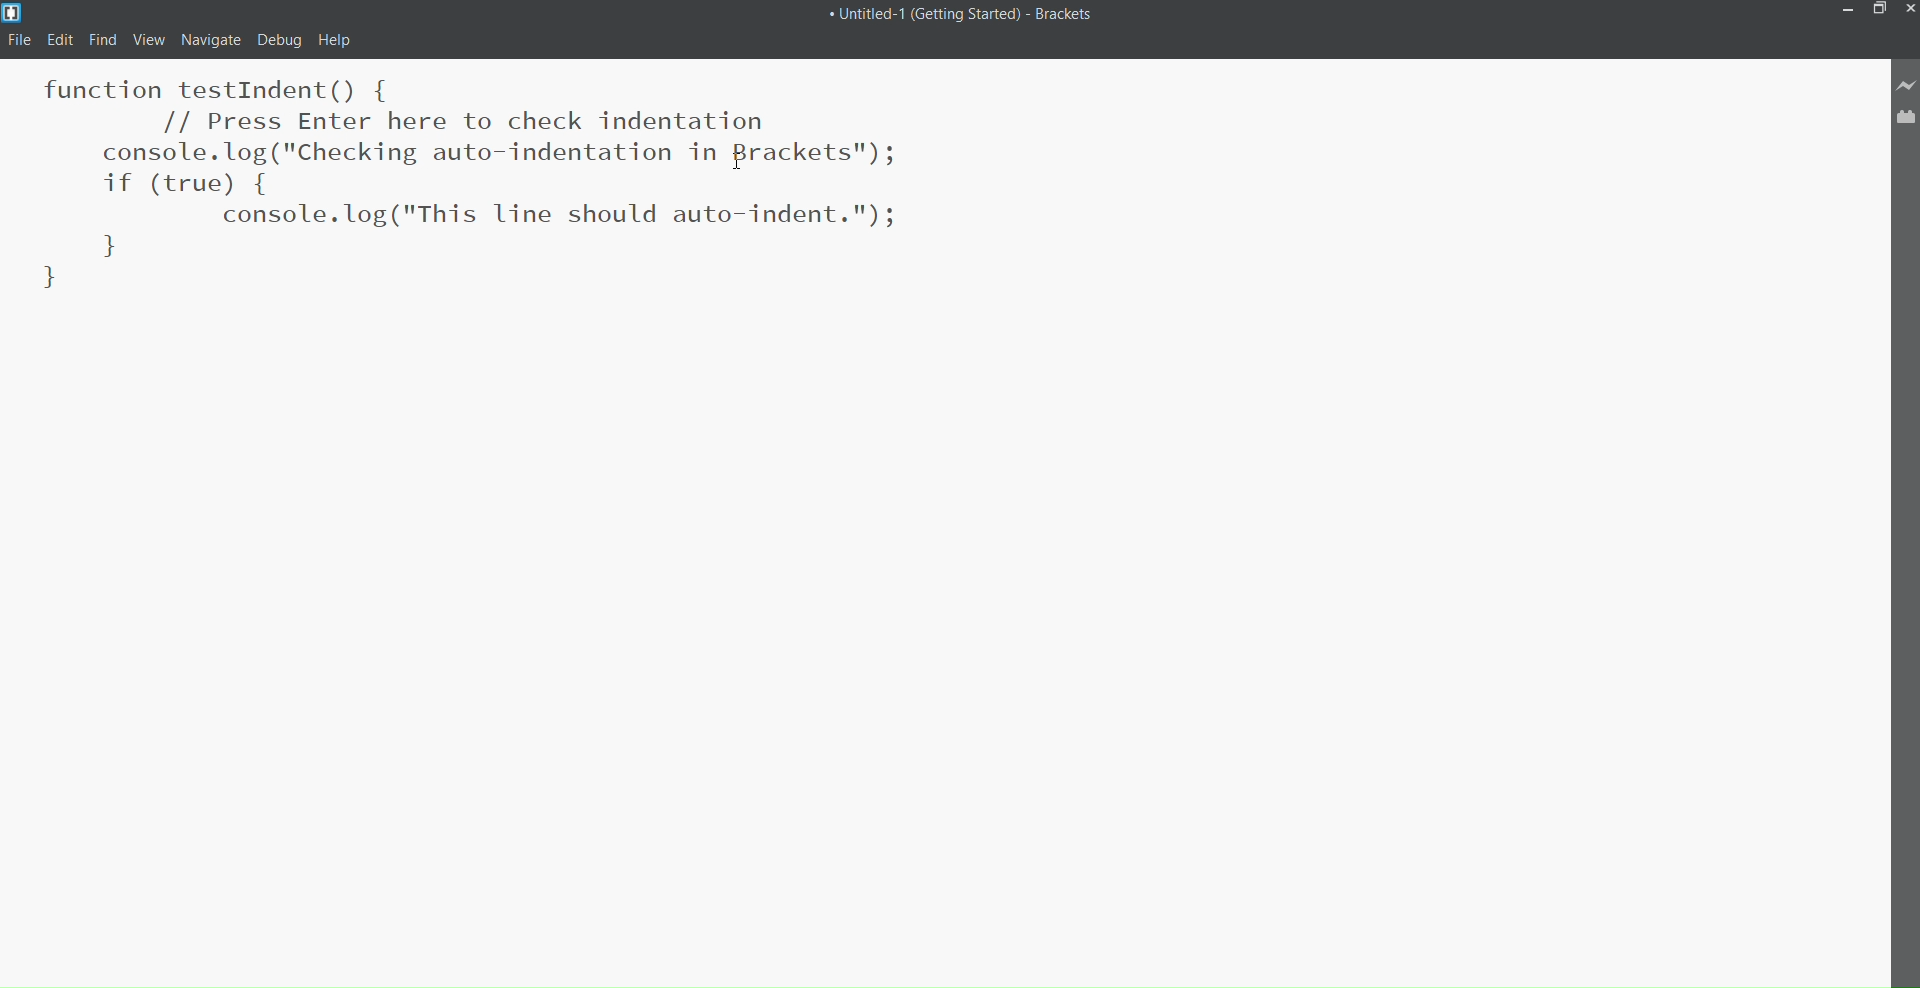 The image size is (1920, 988). I want to click on navigate, so click(210, 39).